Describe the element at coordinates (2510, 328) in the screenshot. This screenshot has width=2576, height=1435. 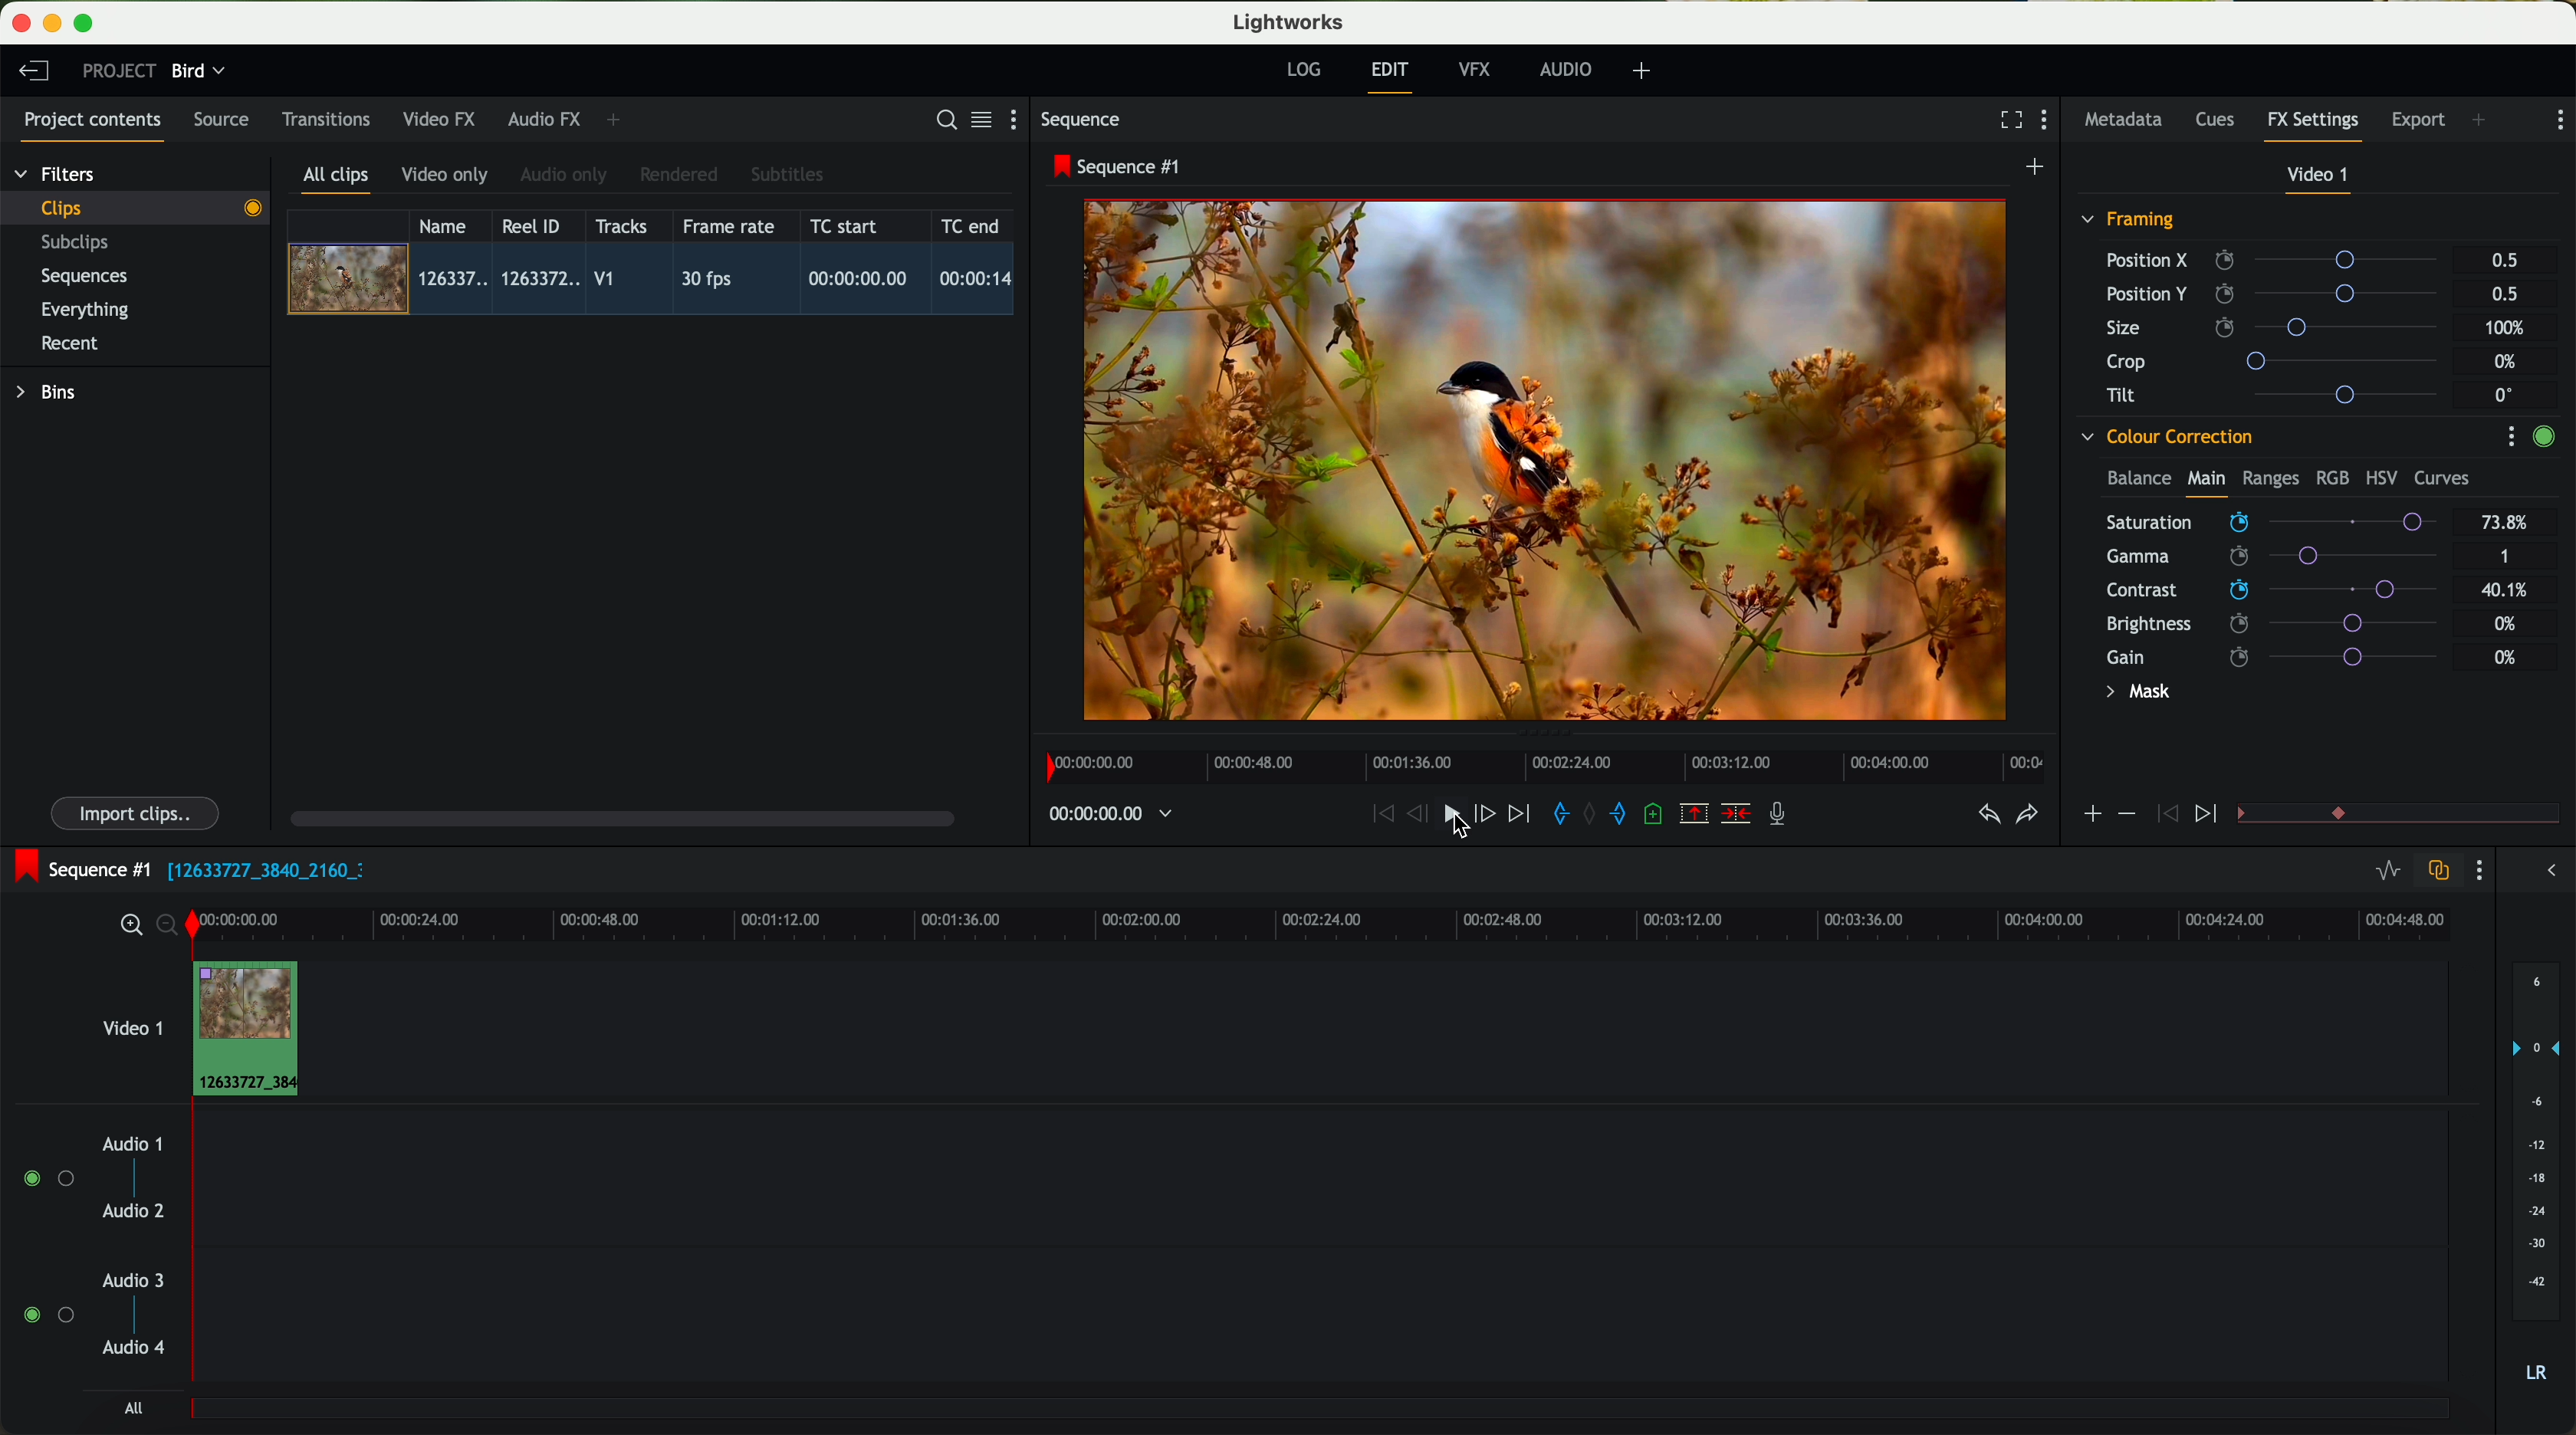
I see `100%` at that location.